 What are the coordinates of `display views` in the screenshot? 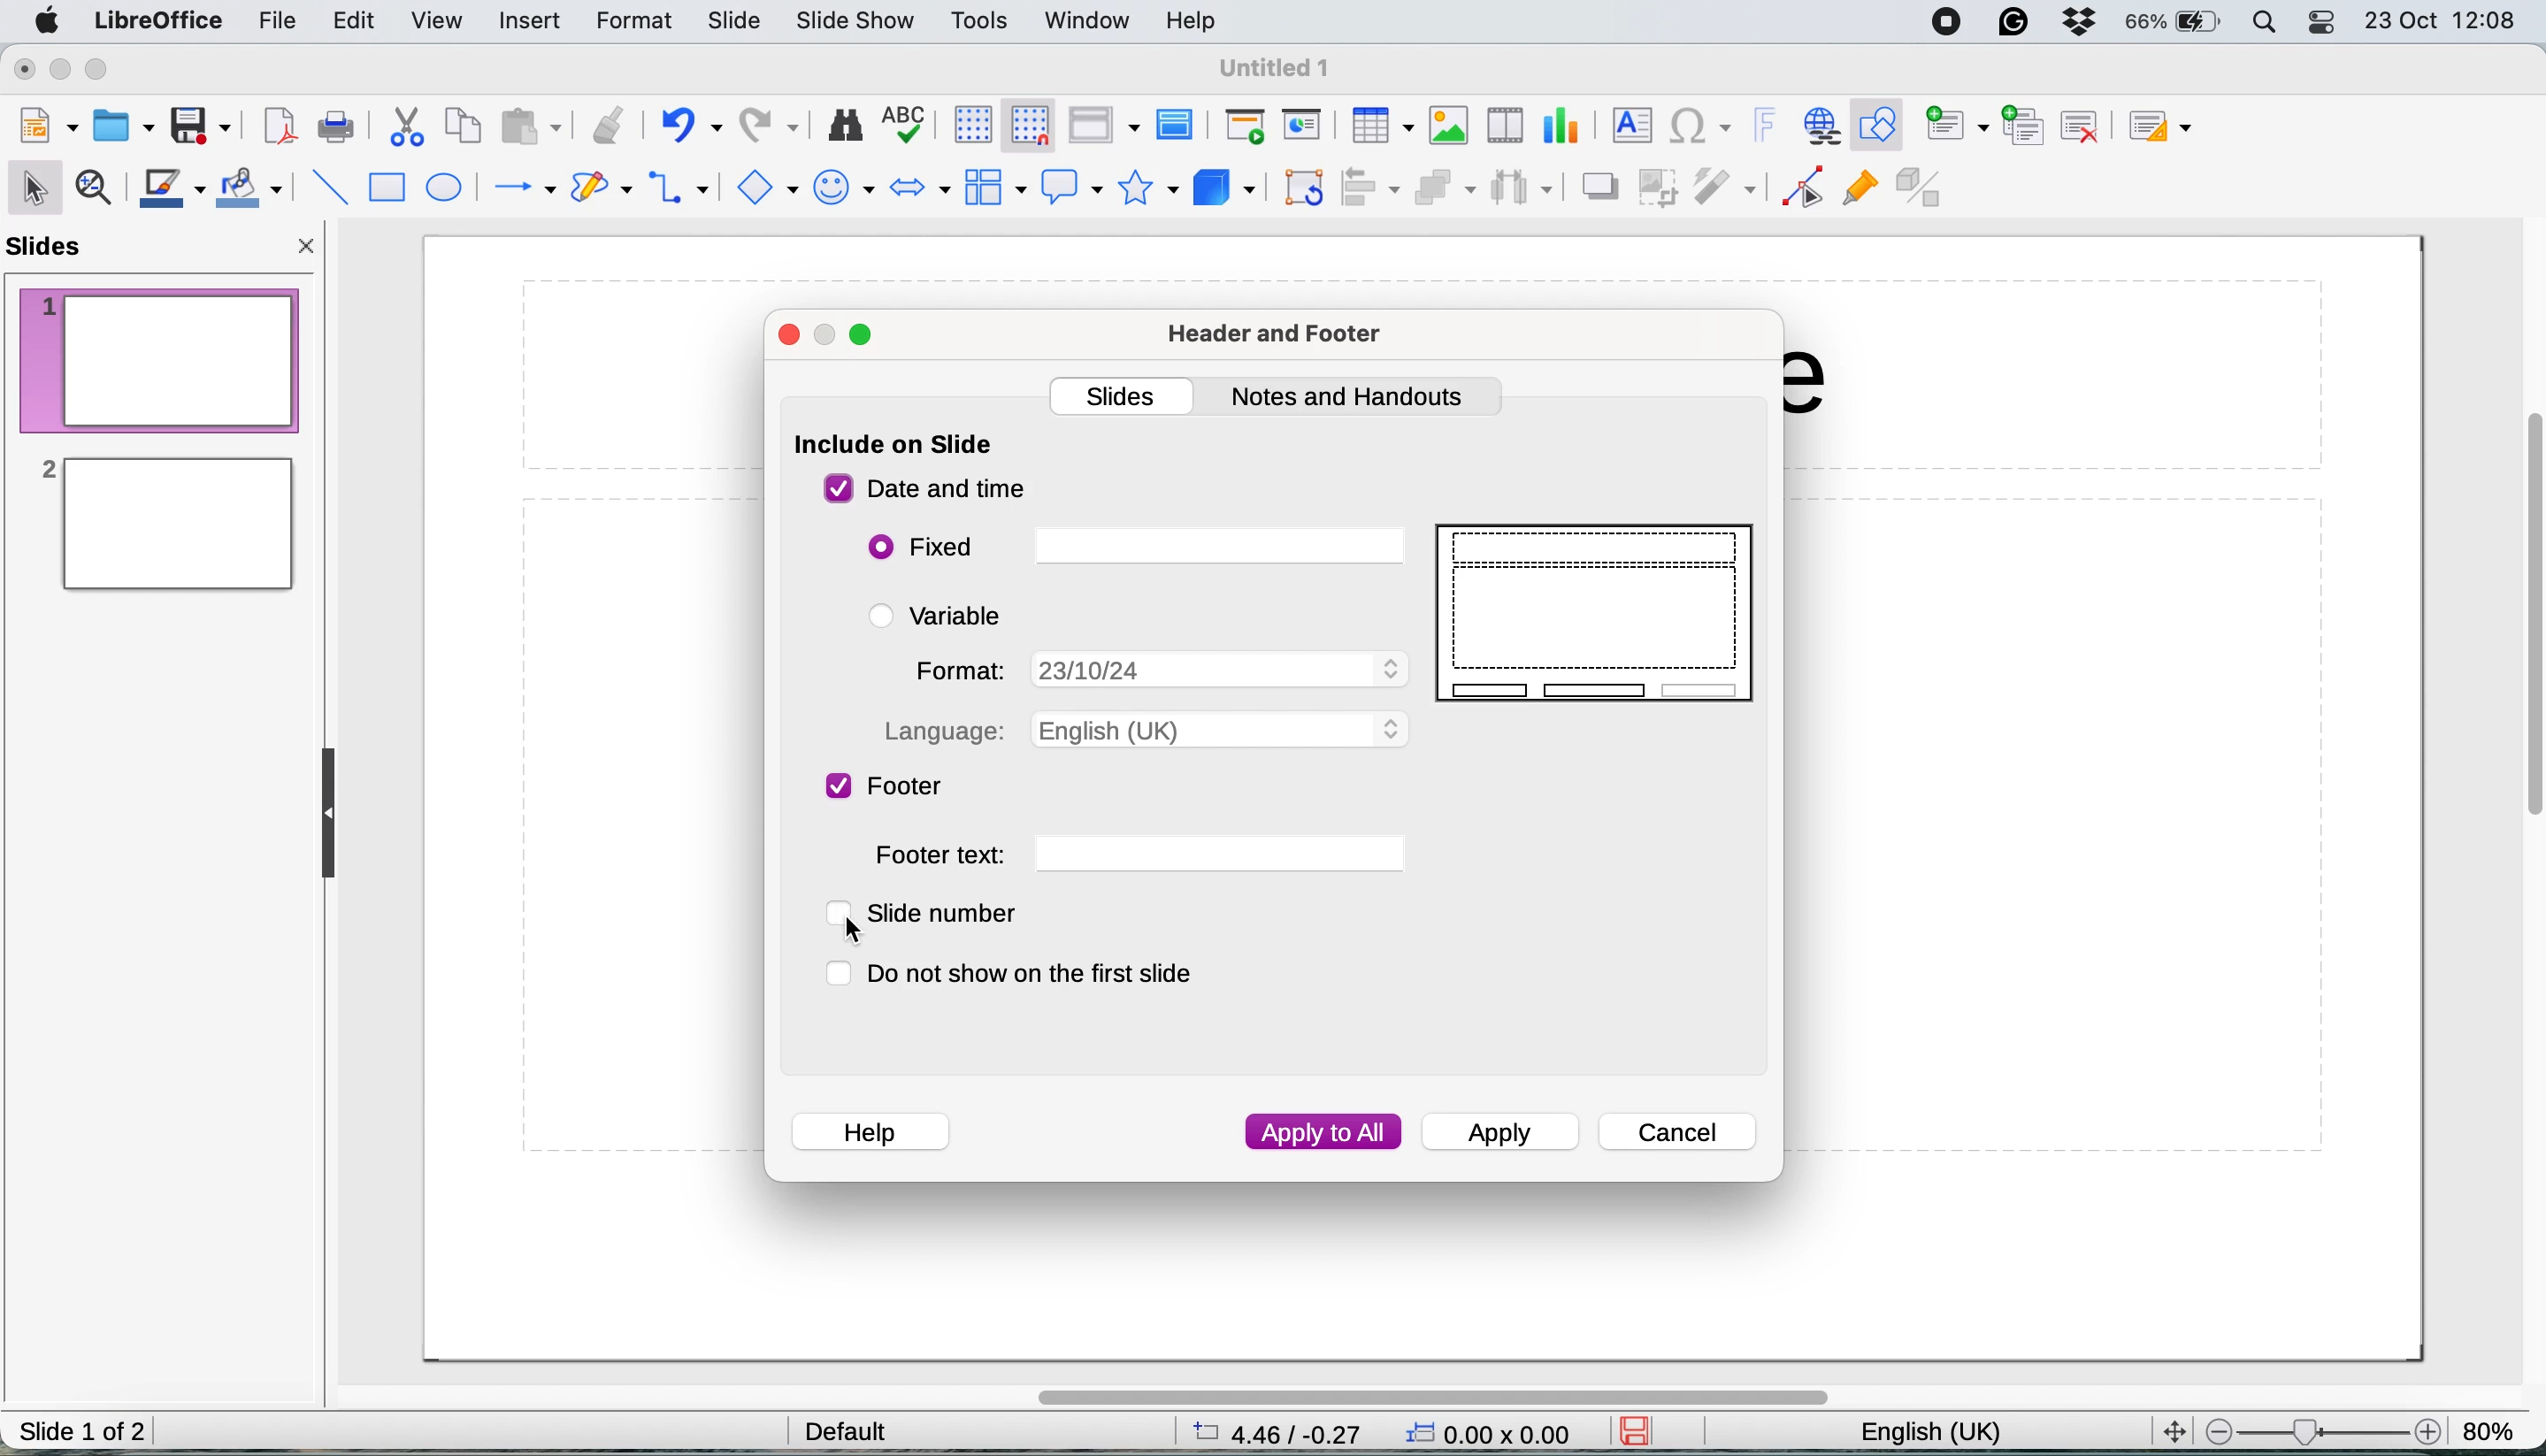 It's located at (1102, 125).